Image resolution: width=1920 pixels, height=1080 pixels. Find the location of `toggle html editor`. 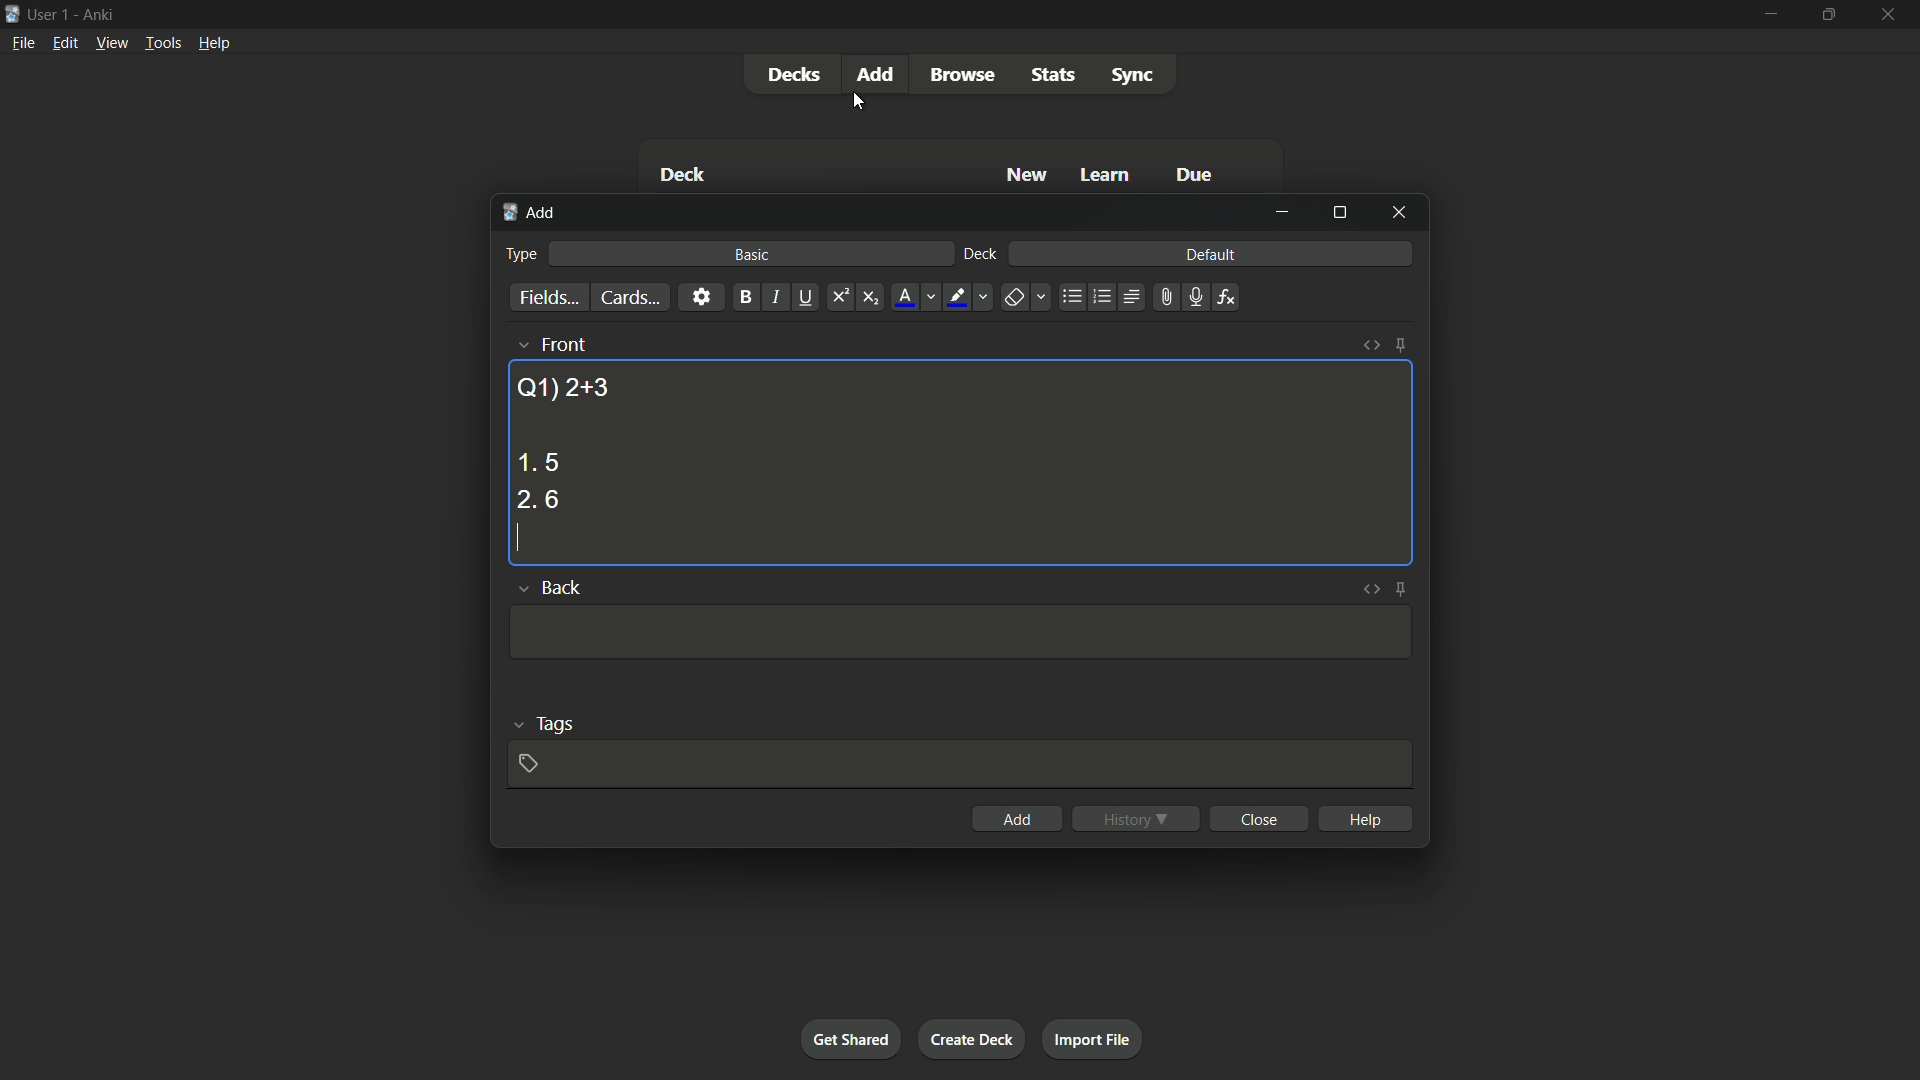

toggle html editor is located at coordinates (1368, 589).